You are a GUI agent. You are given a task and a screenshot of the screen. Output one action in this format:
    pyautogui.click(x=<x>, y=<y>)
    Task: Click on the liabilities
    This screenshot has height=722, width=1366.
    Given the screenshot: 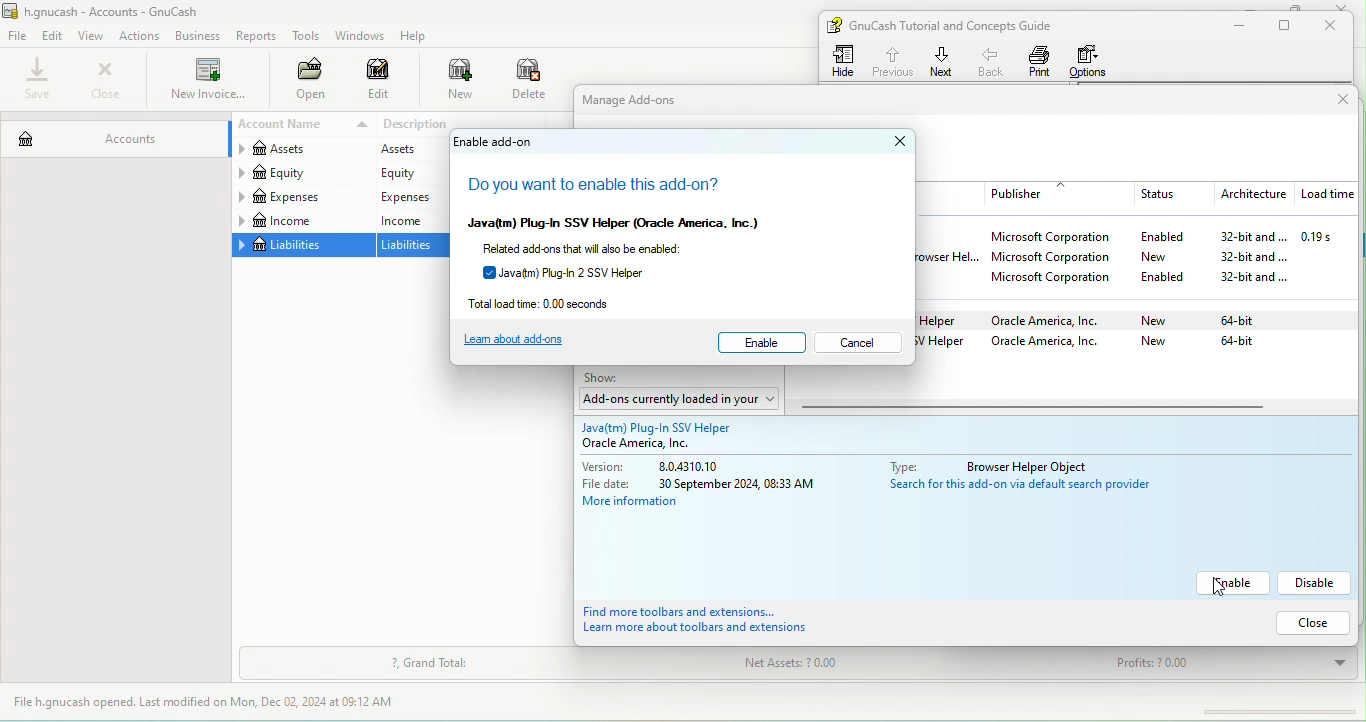 What is the action you would take?
    pyautogui.click(x=415, y=246)
    